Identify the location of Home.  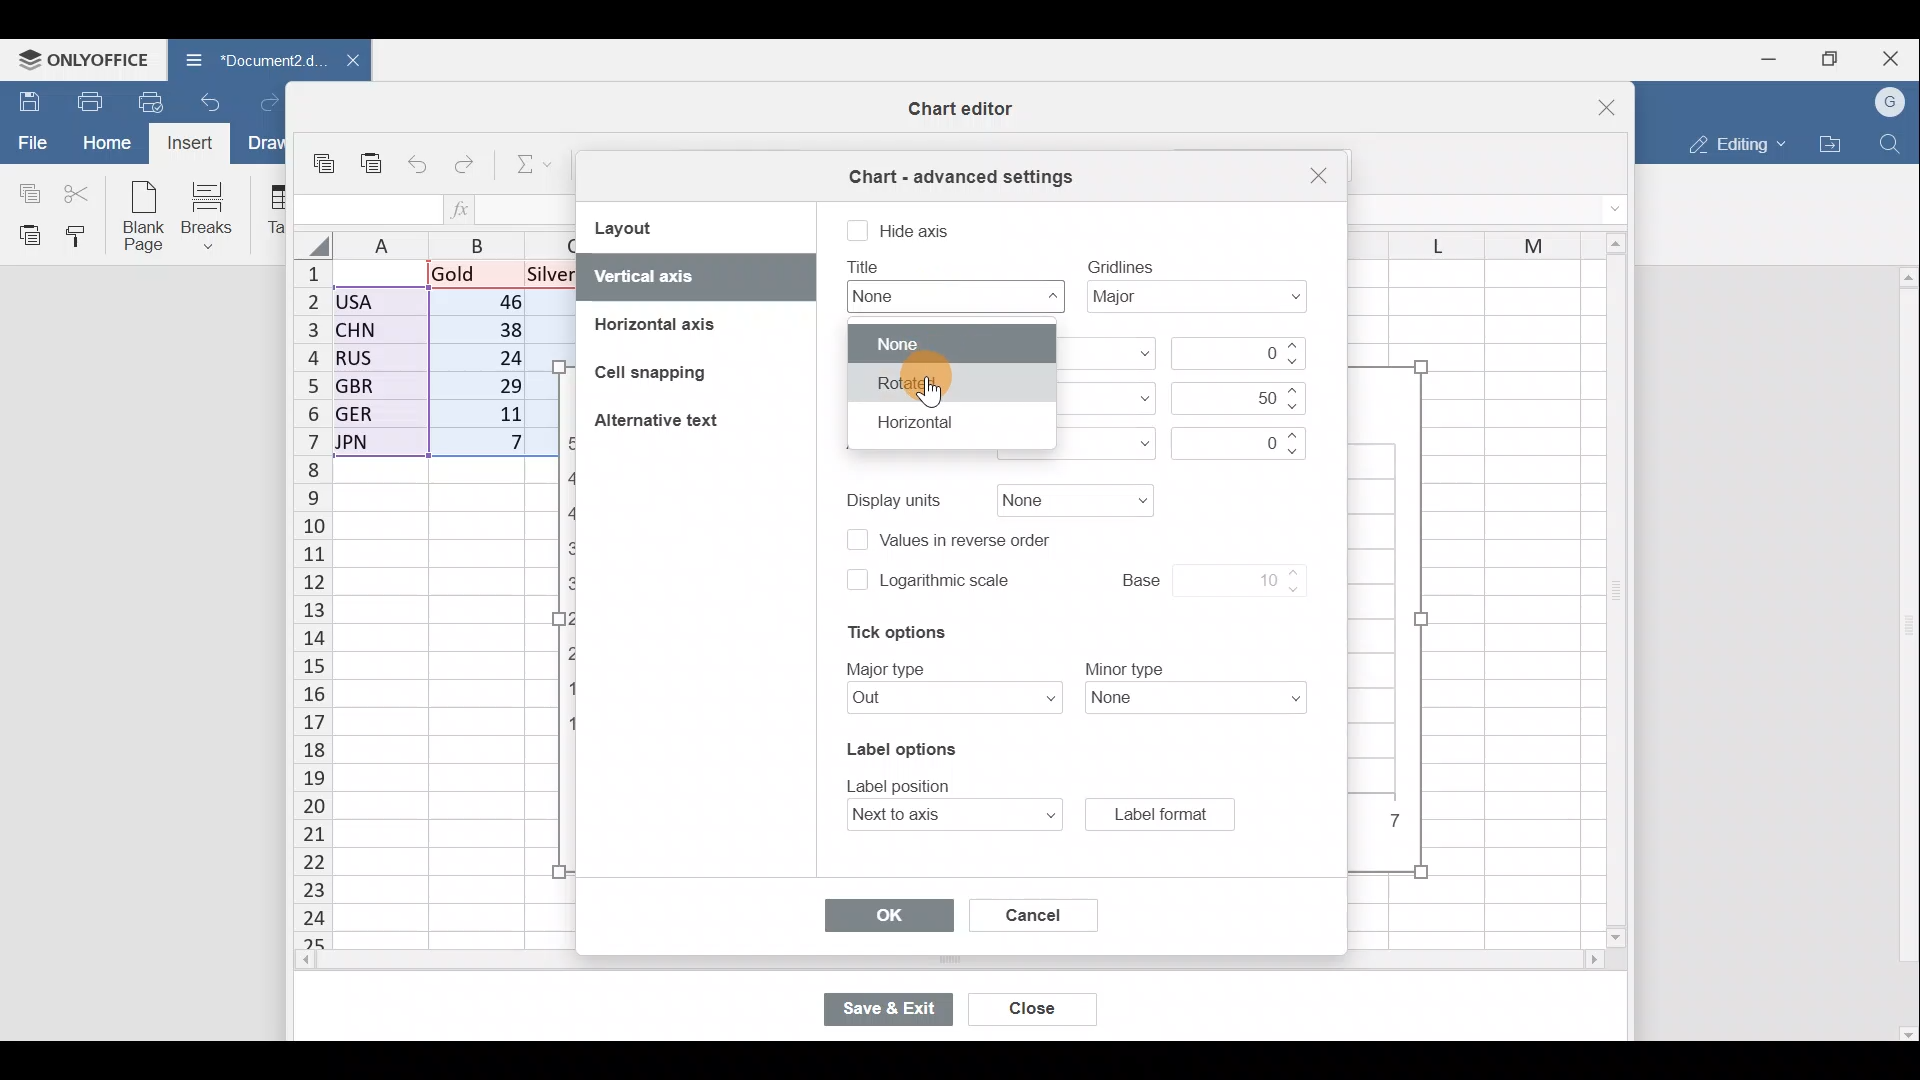
(106, 145).